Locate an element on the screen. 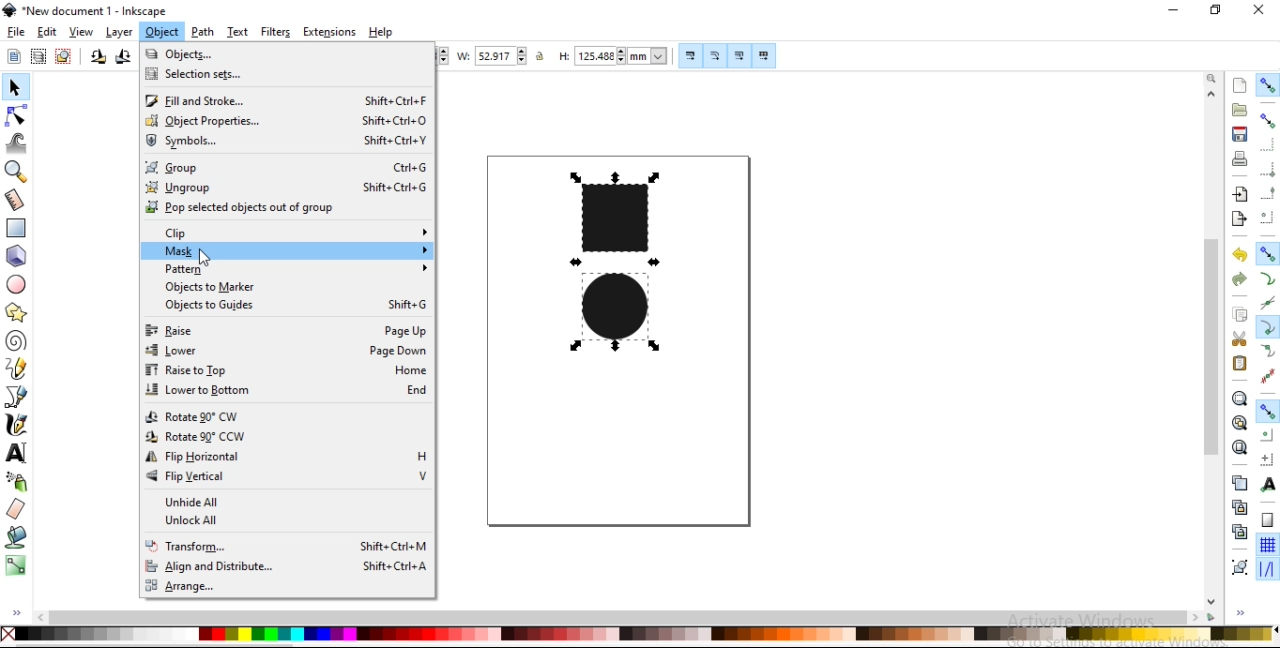 This screenshot has width=1280, height=648. prop selected objects out of group is located at coordinates (282, 210).